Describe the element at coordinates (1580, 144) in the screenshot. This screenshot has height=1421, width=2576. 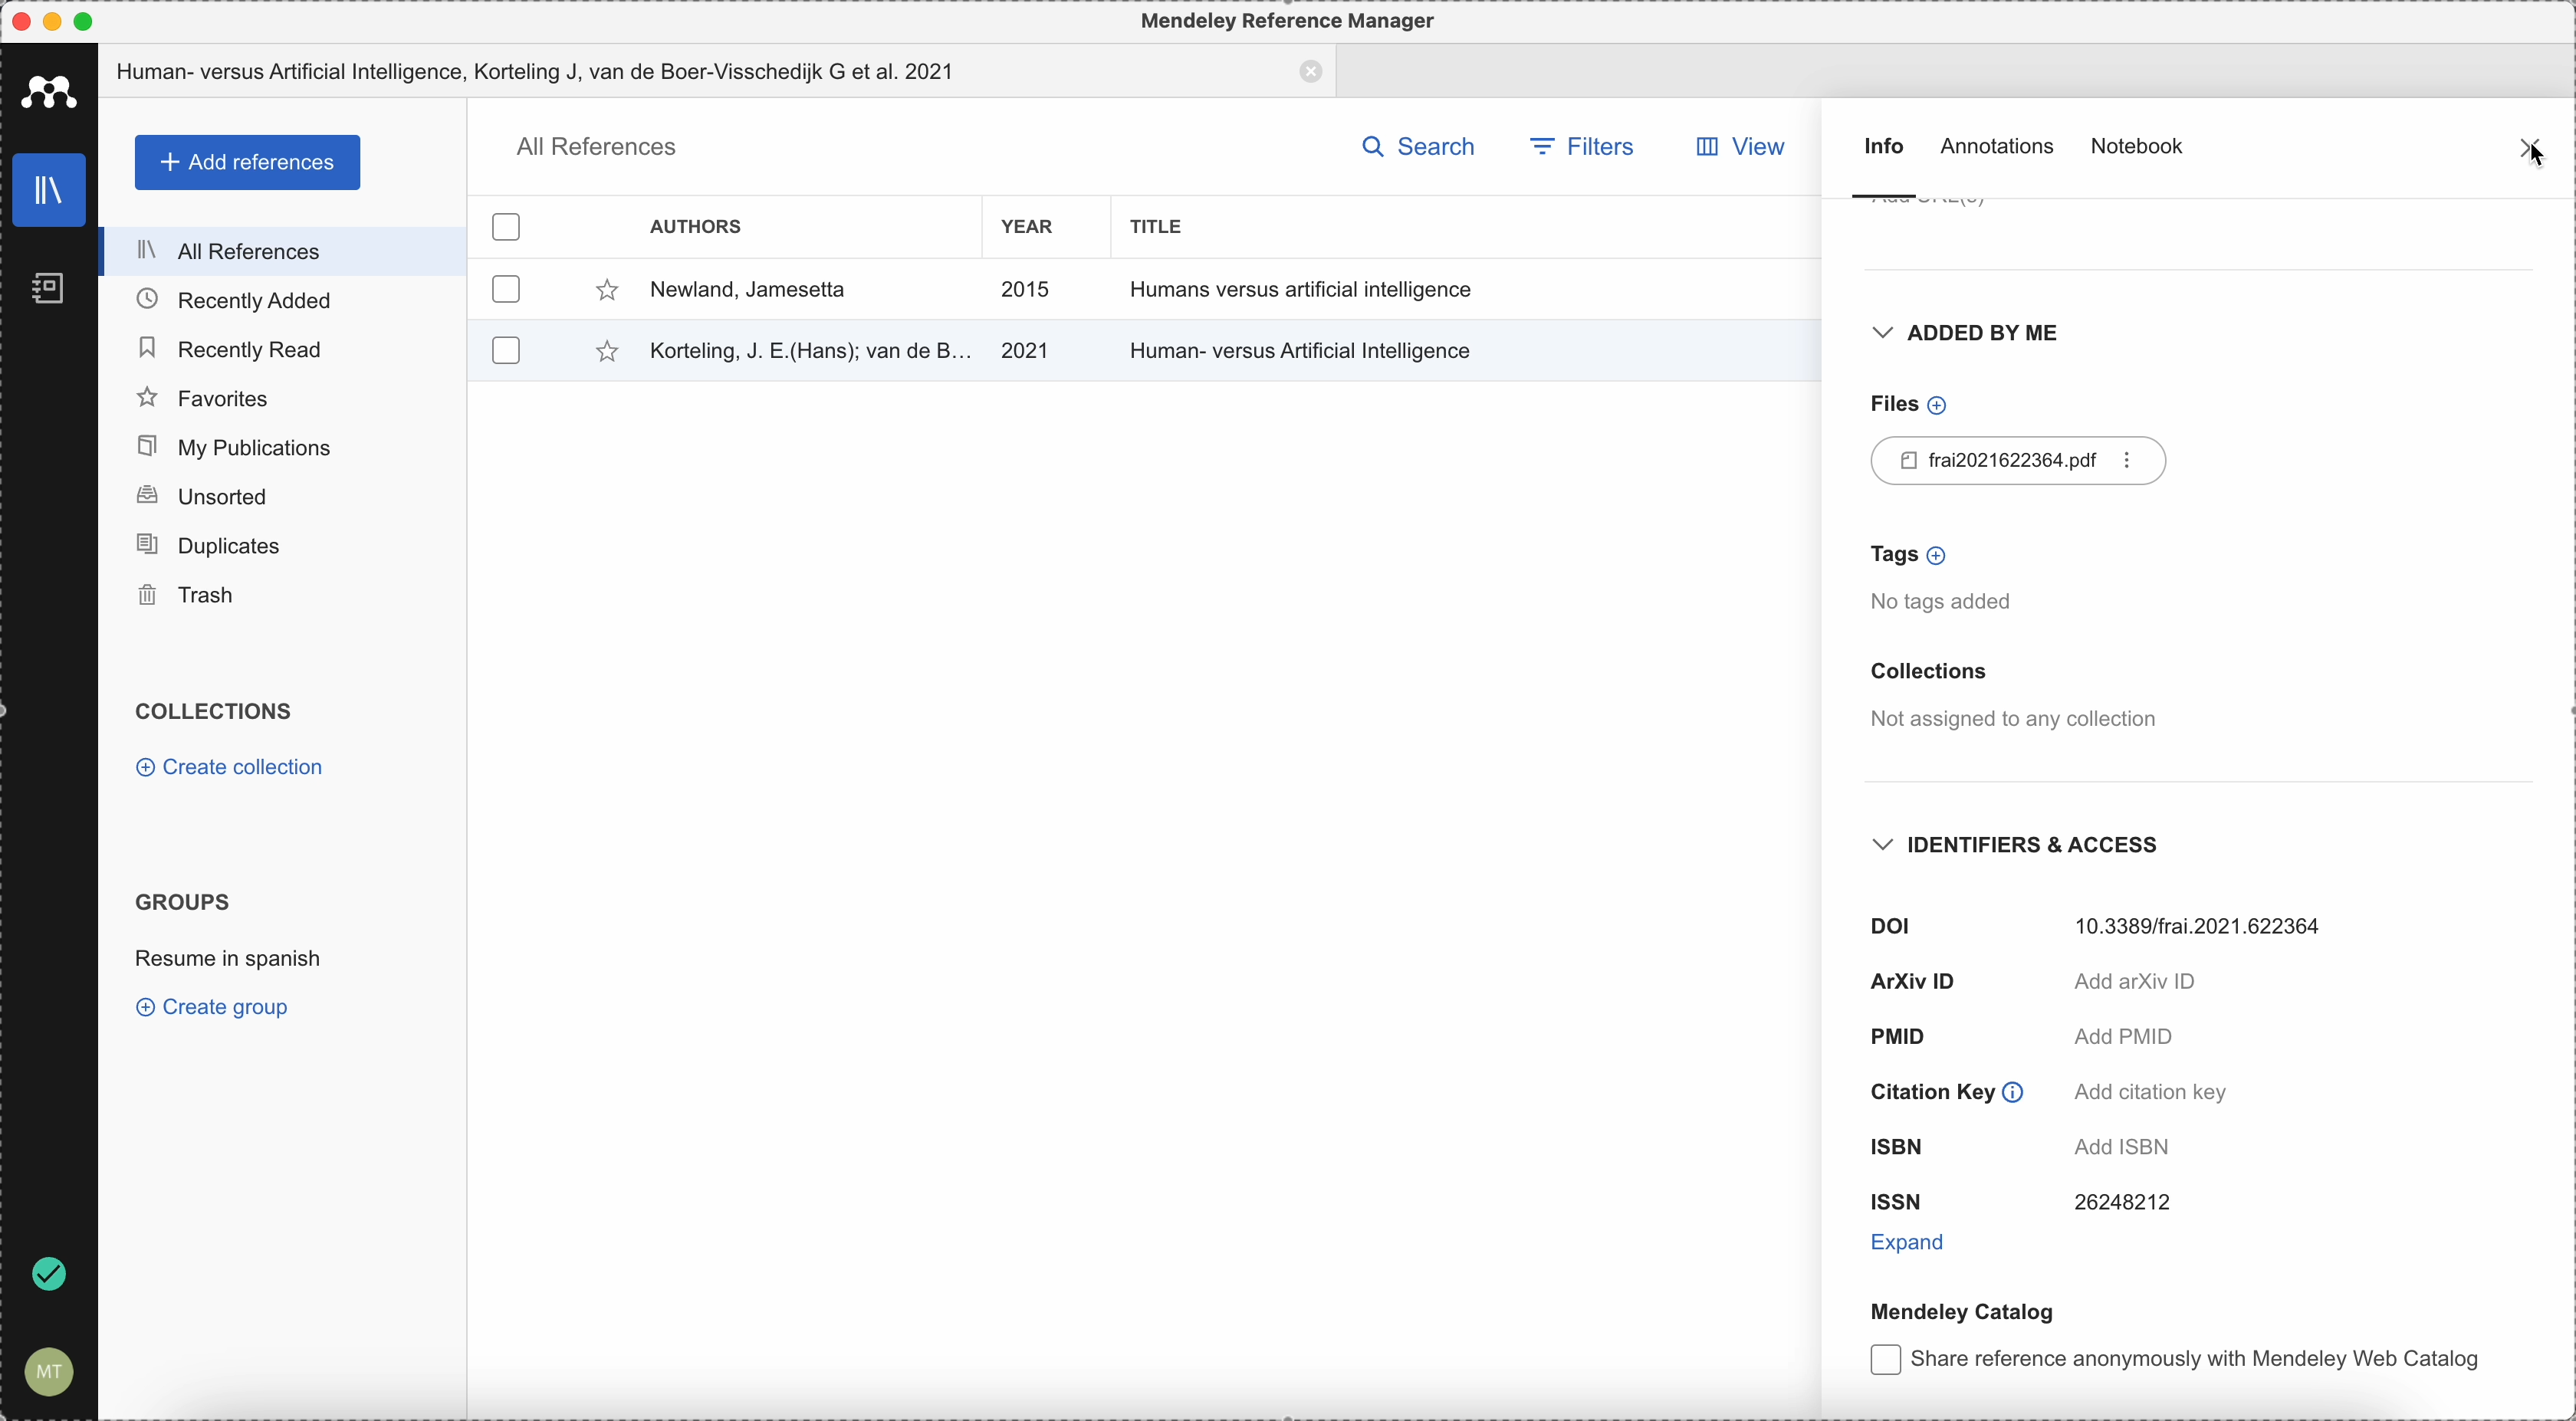
I see `filters` at that location.